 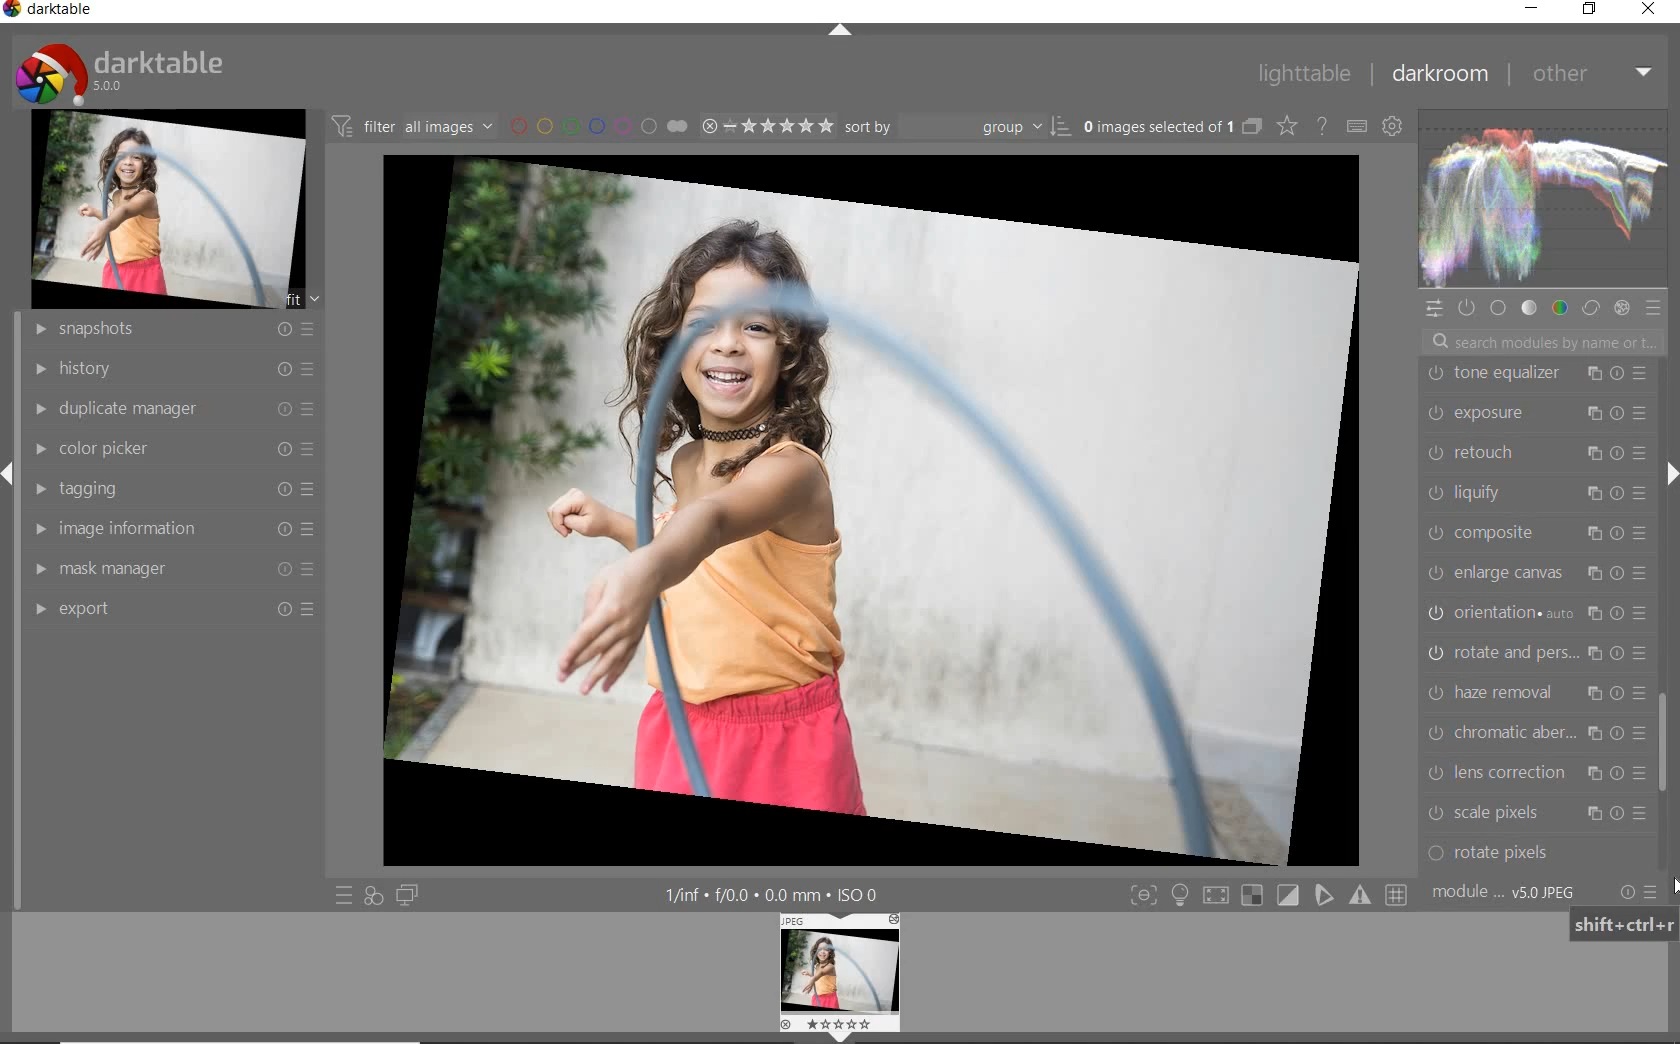 I want to click on tone equalizer, so click(x=1538, y=376).